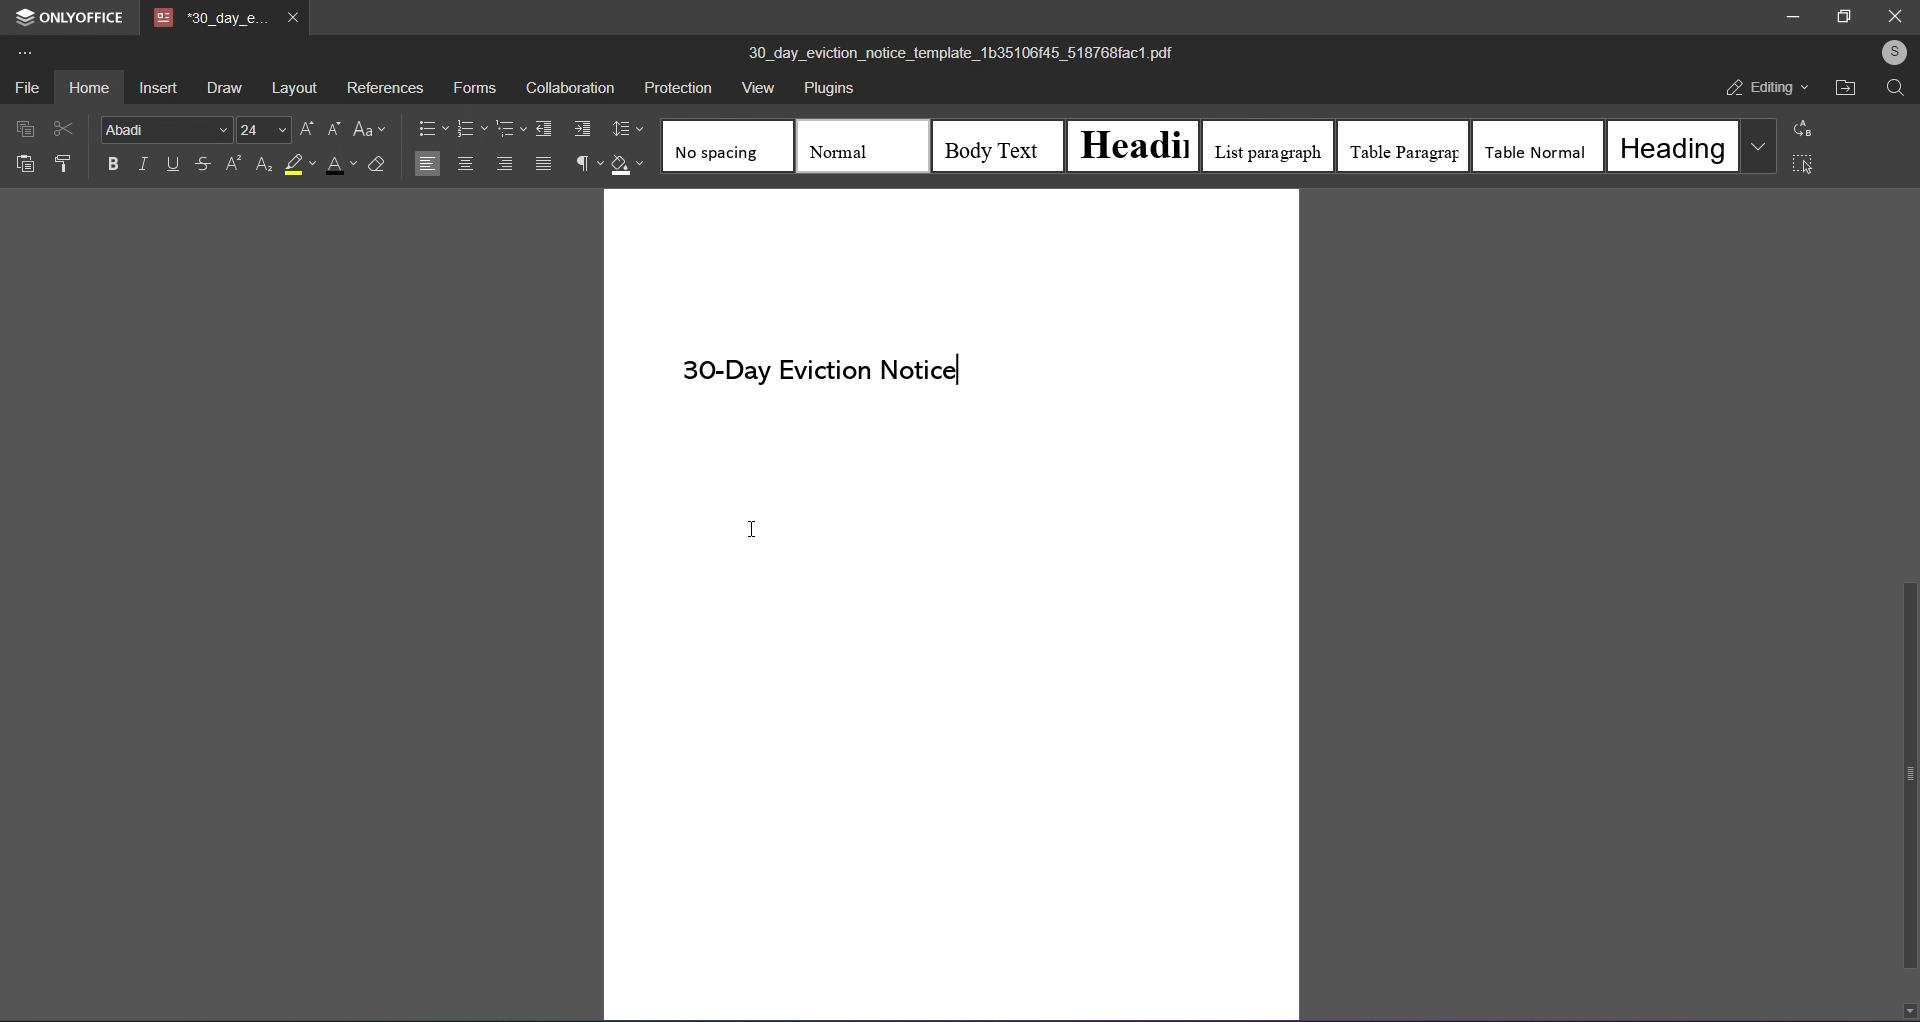  What do you see at coordinates (336, 166) in the screenshot?
I see `font color` at bounding box center [336, 166].